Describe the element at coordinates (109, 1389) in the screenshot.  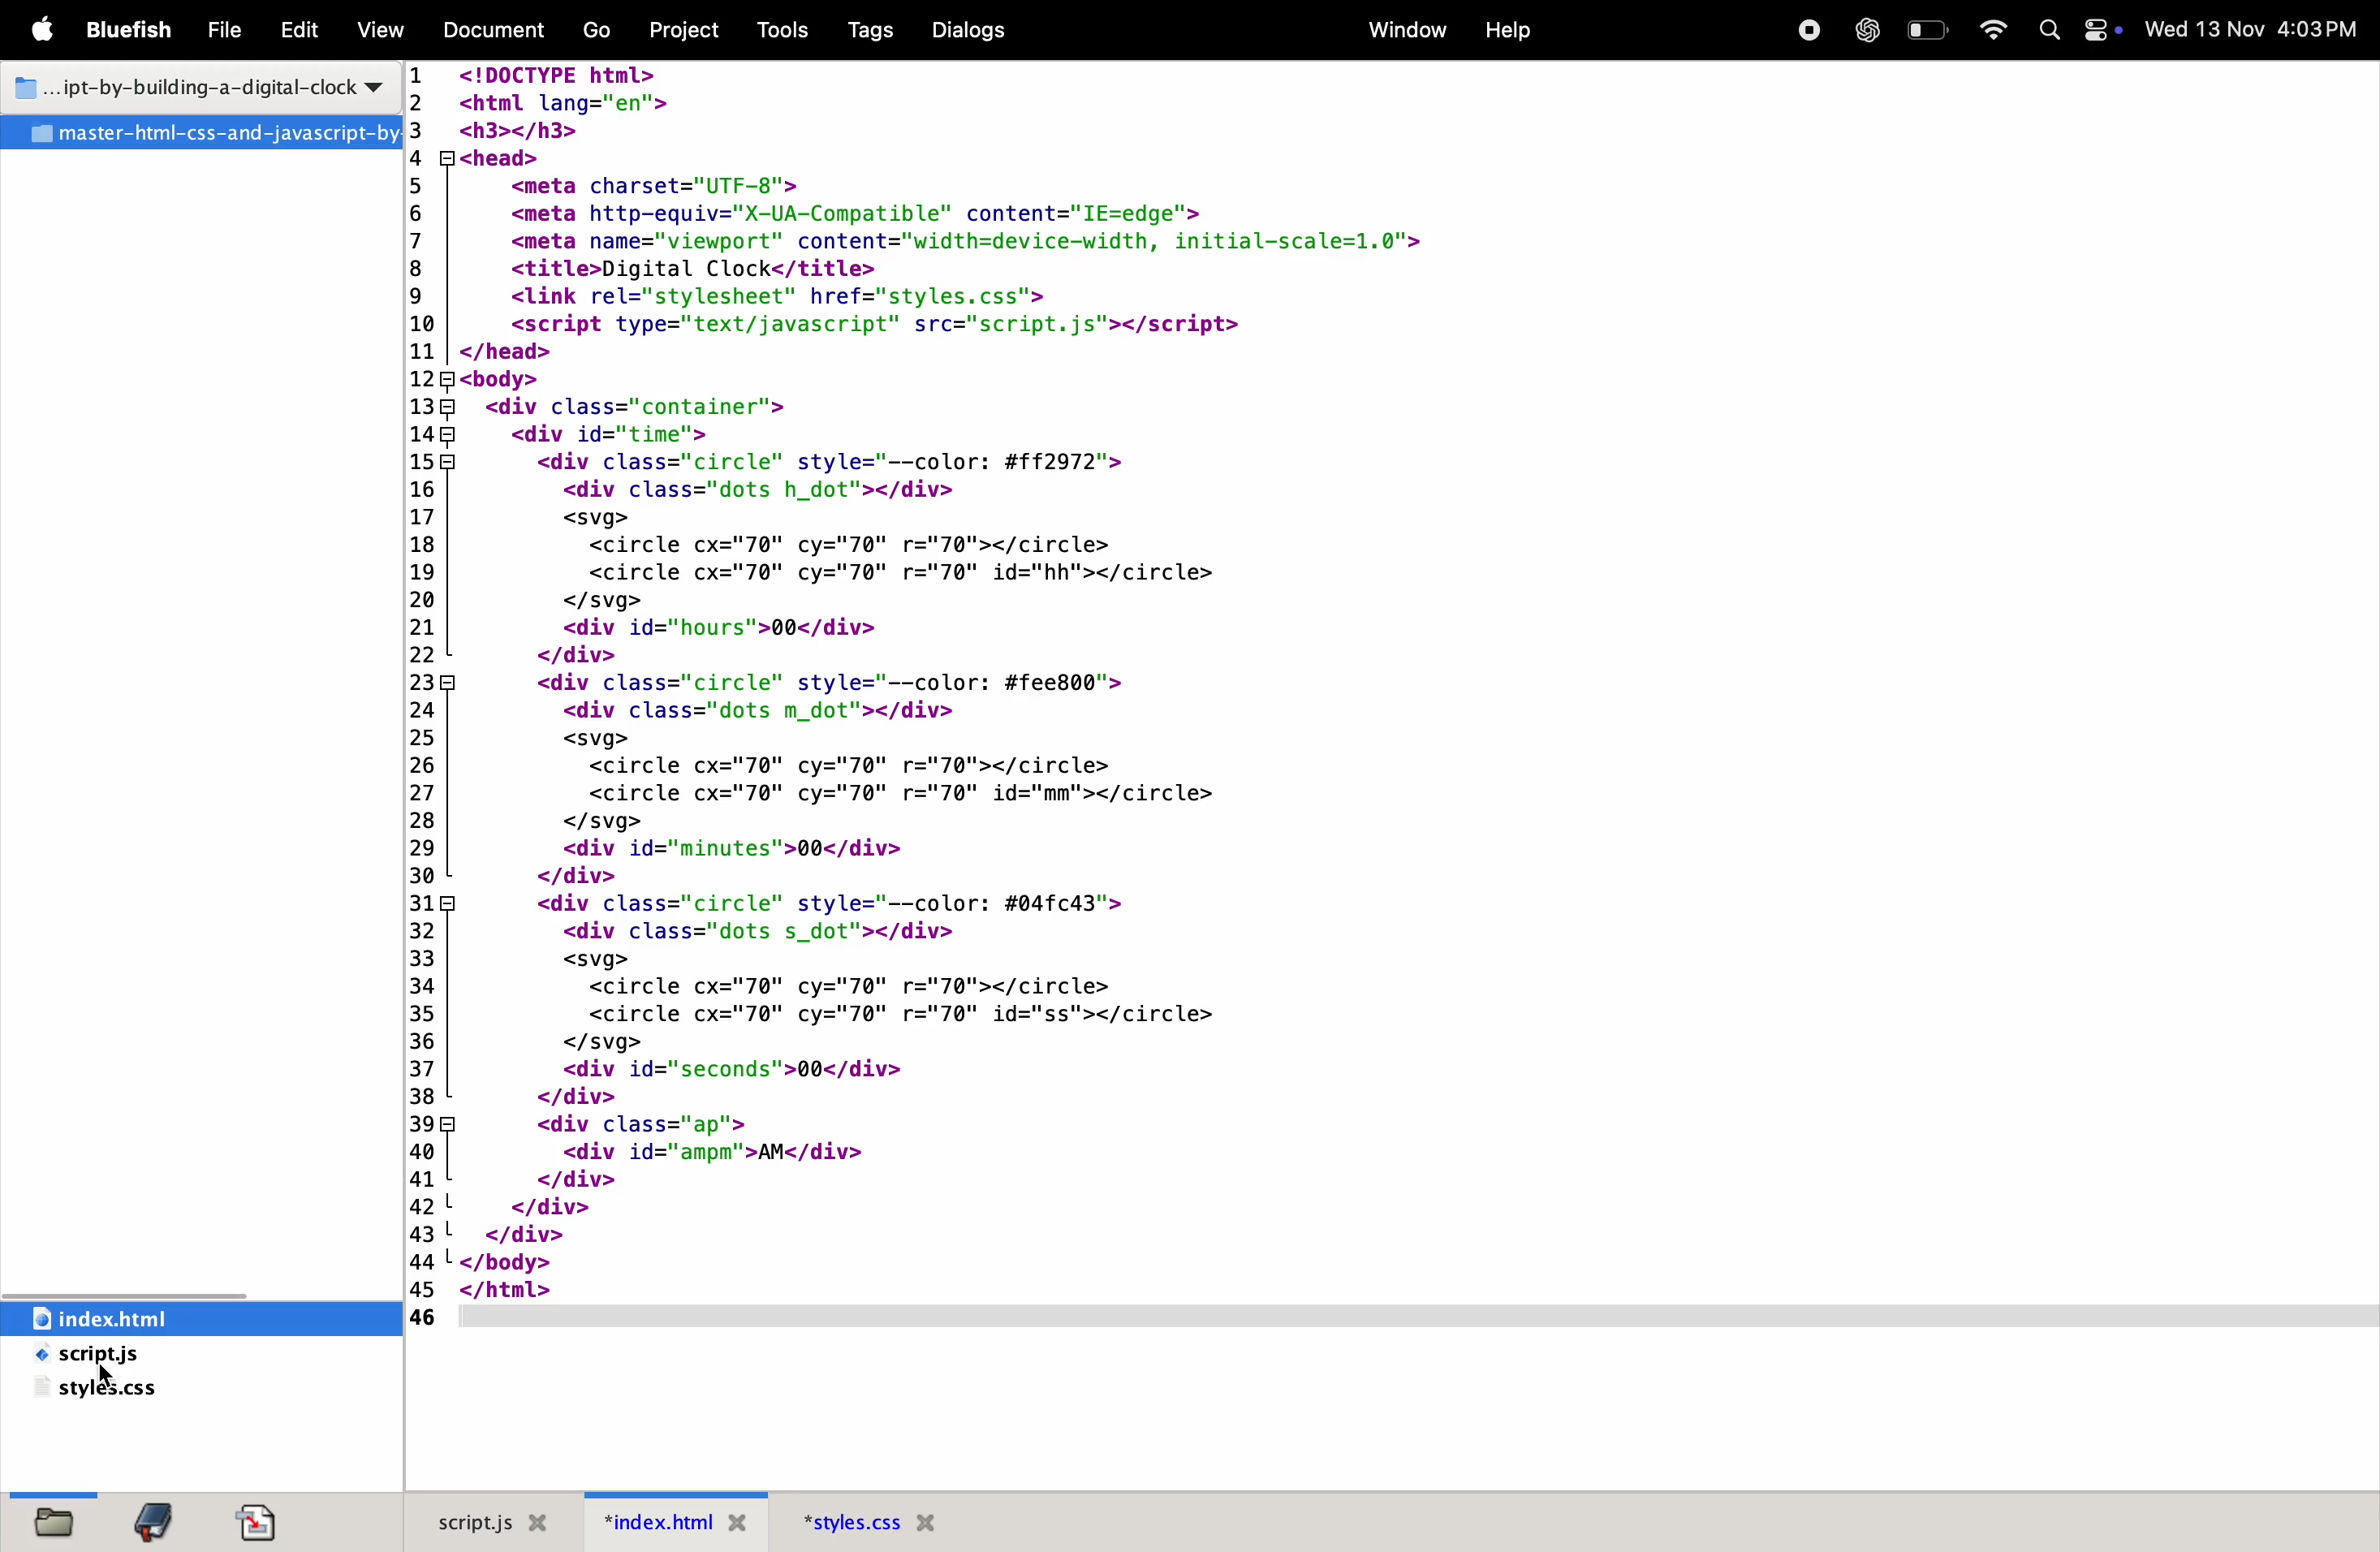
I see `Style.css` at that location.